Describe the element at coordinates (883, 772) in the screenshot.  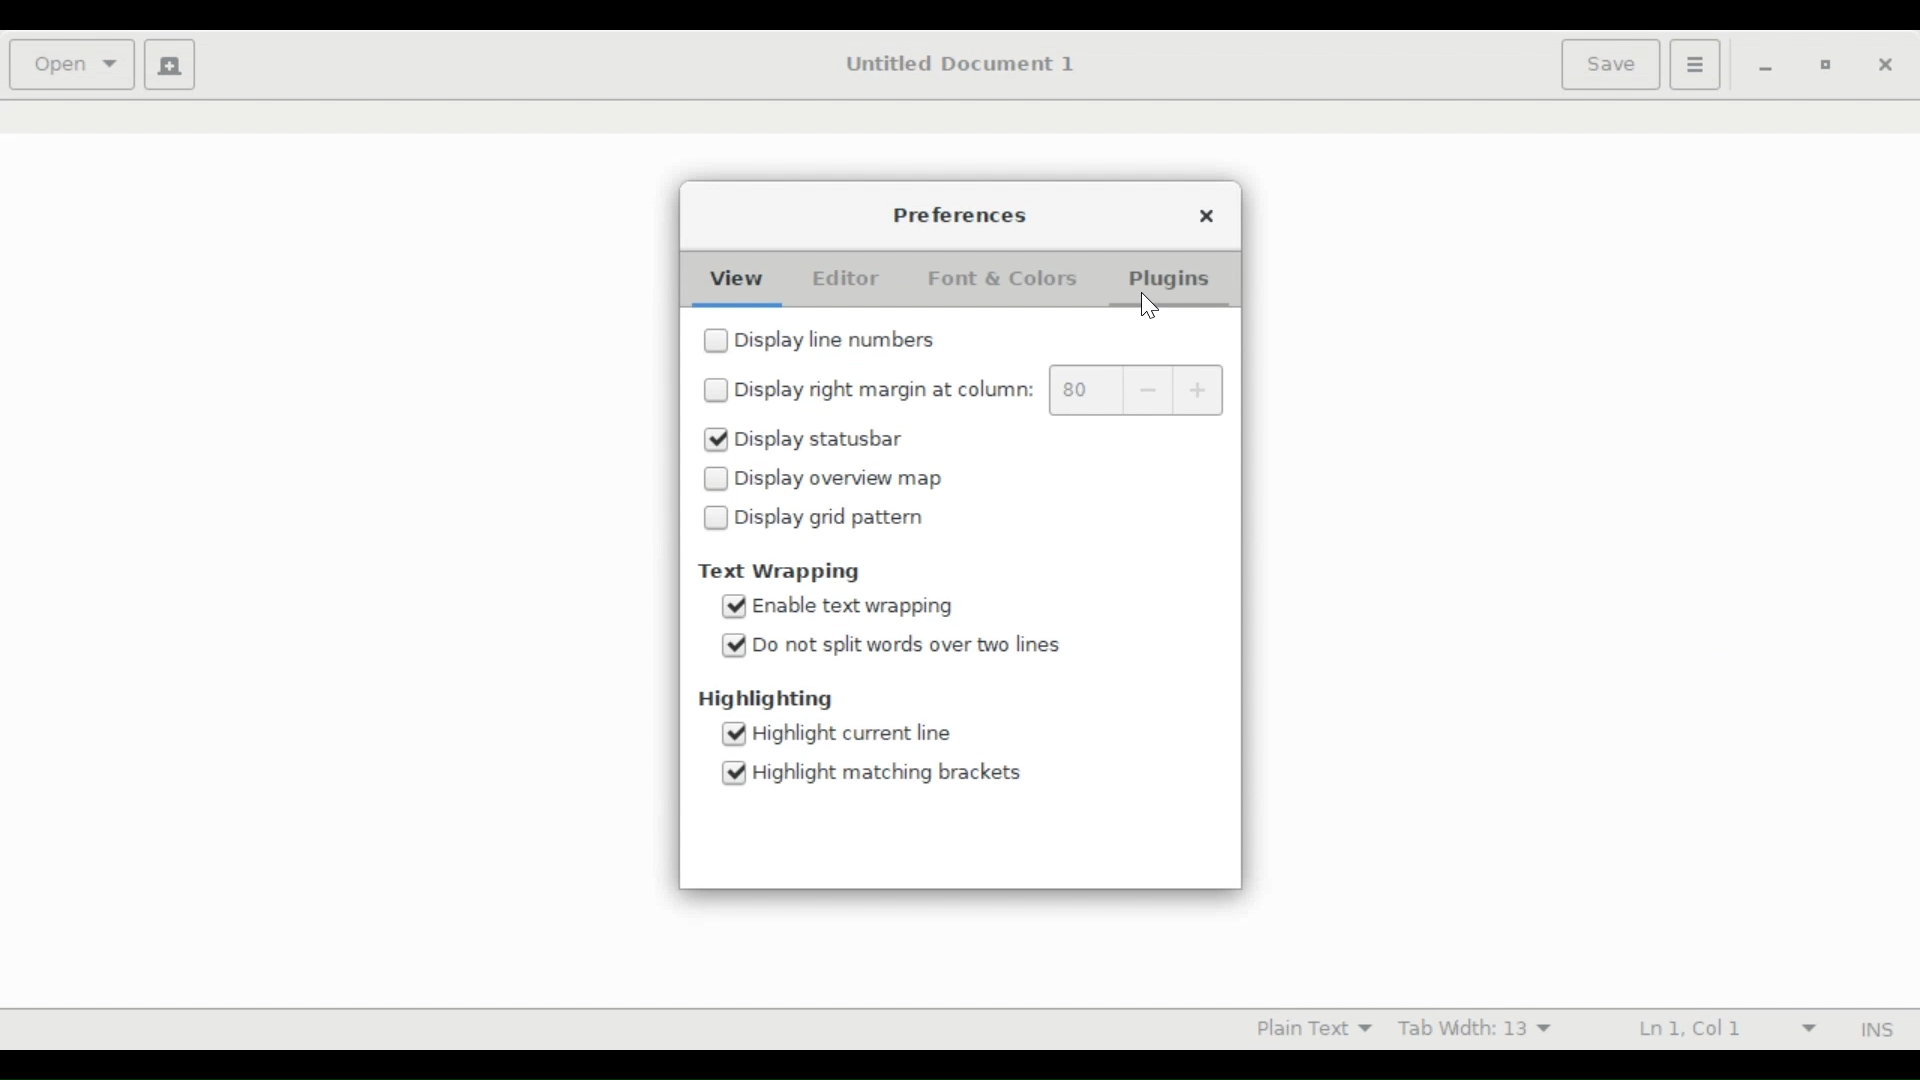
I see `(un)check Highlight matching brackets` at that location.